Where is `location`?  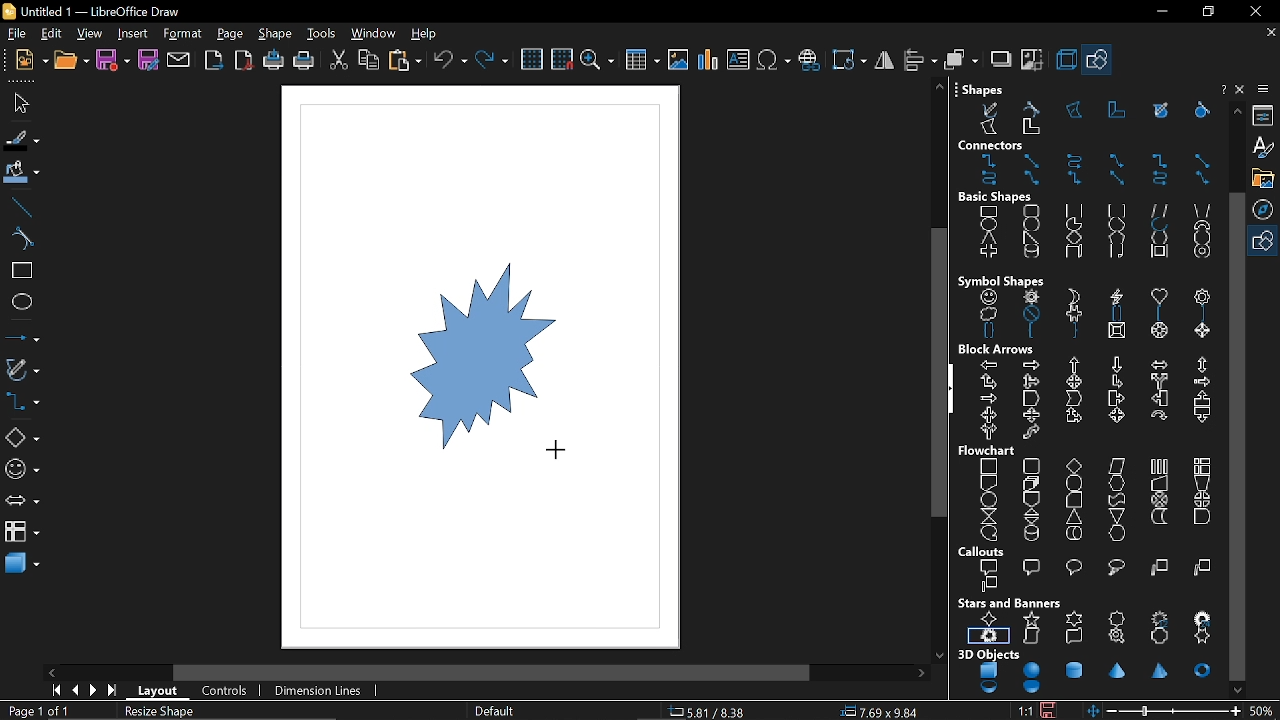 location is located at coordinates (882, 712).